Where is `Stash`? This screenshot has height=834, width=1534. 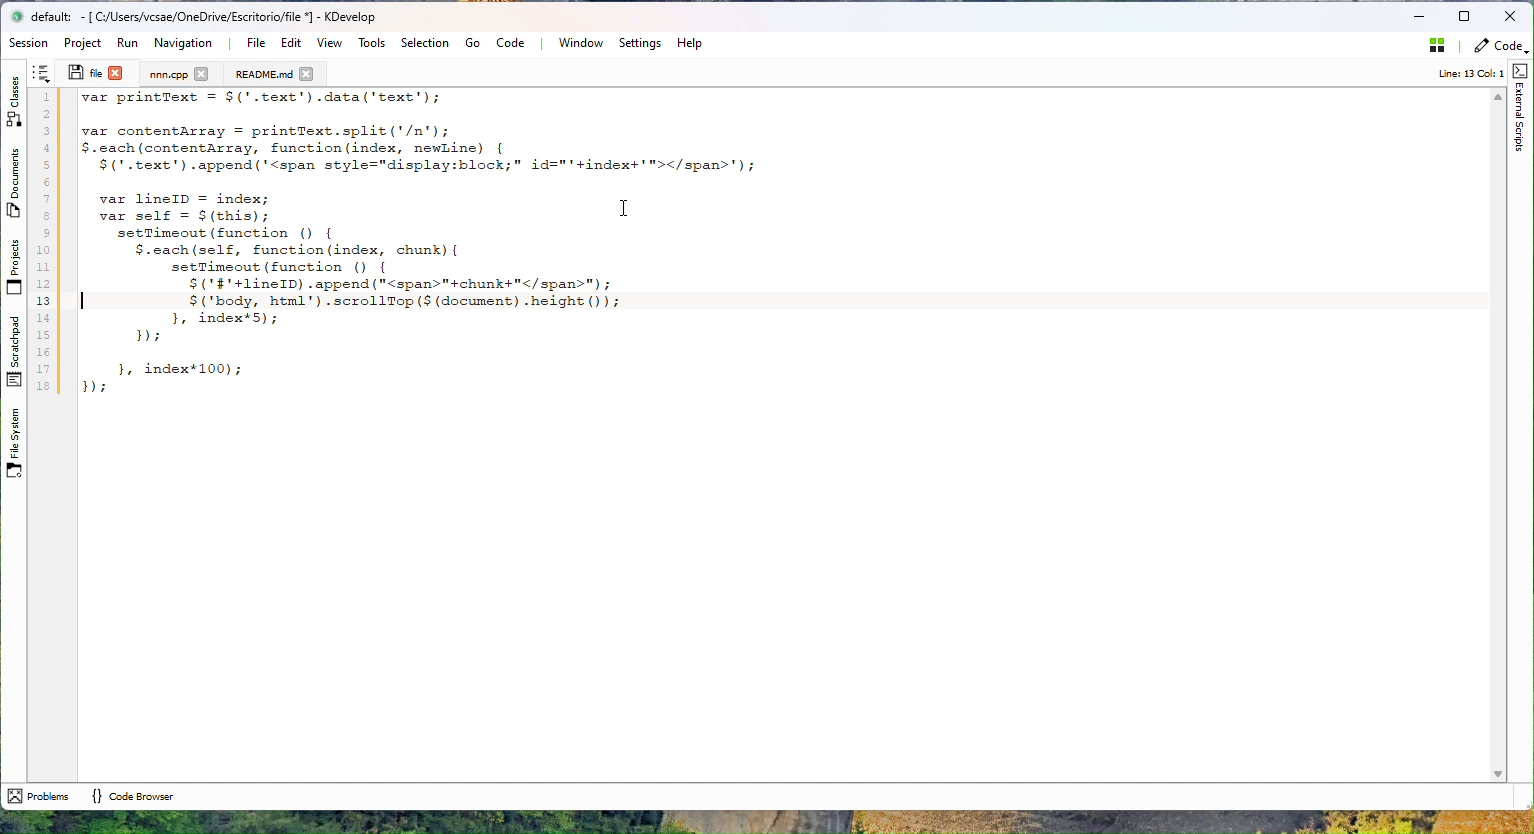 Stash is located at coordinates (1433, 49).